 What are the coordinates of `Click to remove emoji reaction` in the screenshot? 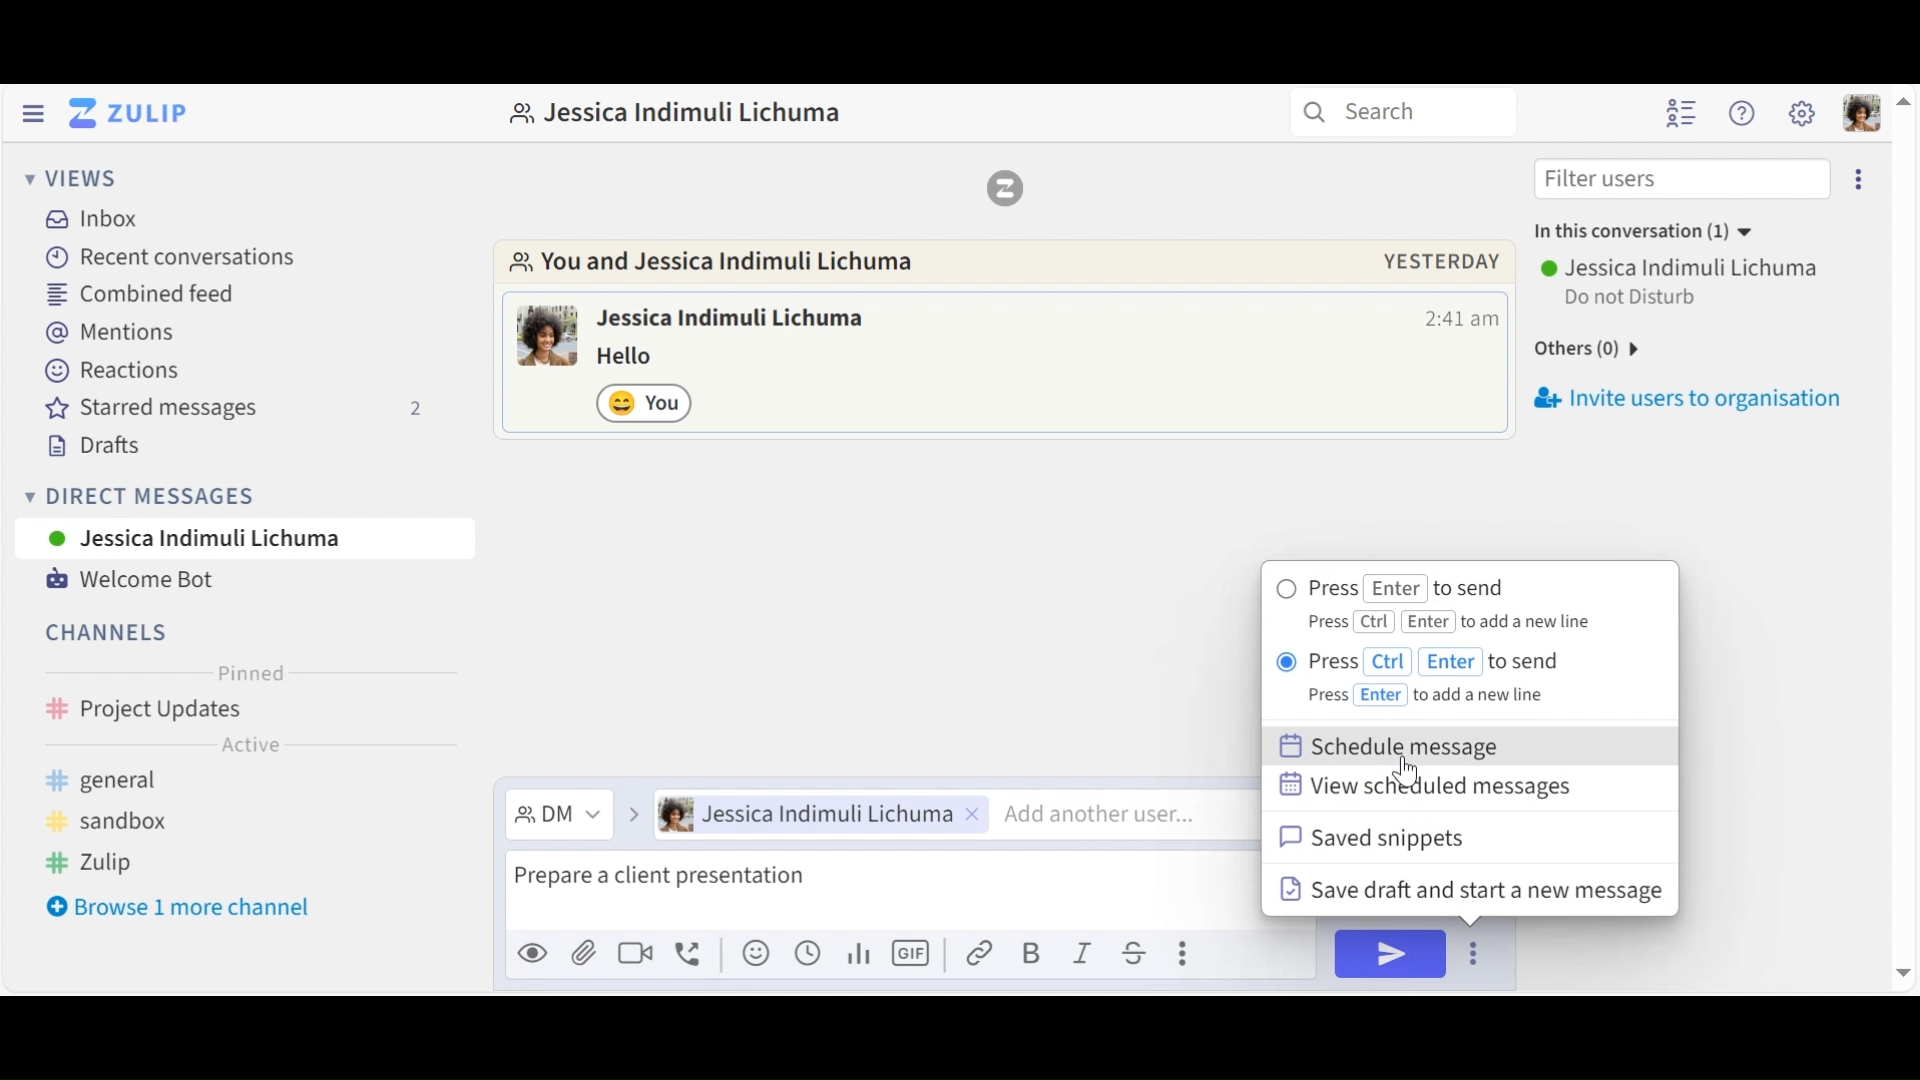 It's located at (647, 402).